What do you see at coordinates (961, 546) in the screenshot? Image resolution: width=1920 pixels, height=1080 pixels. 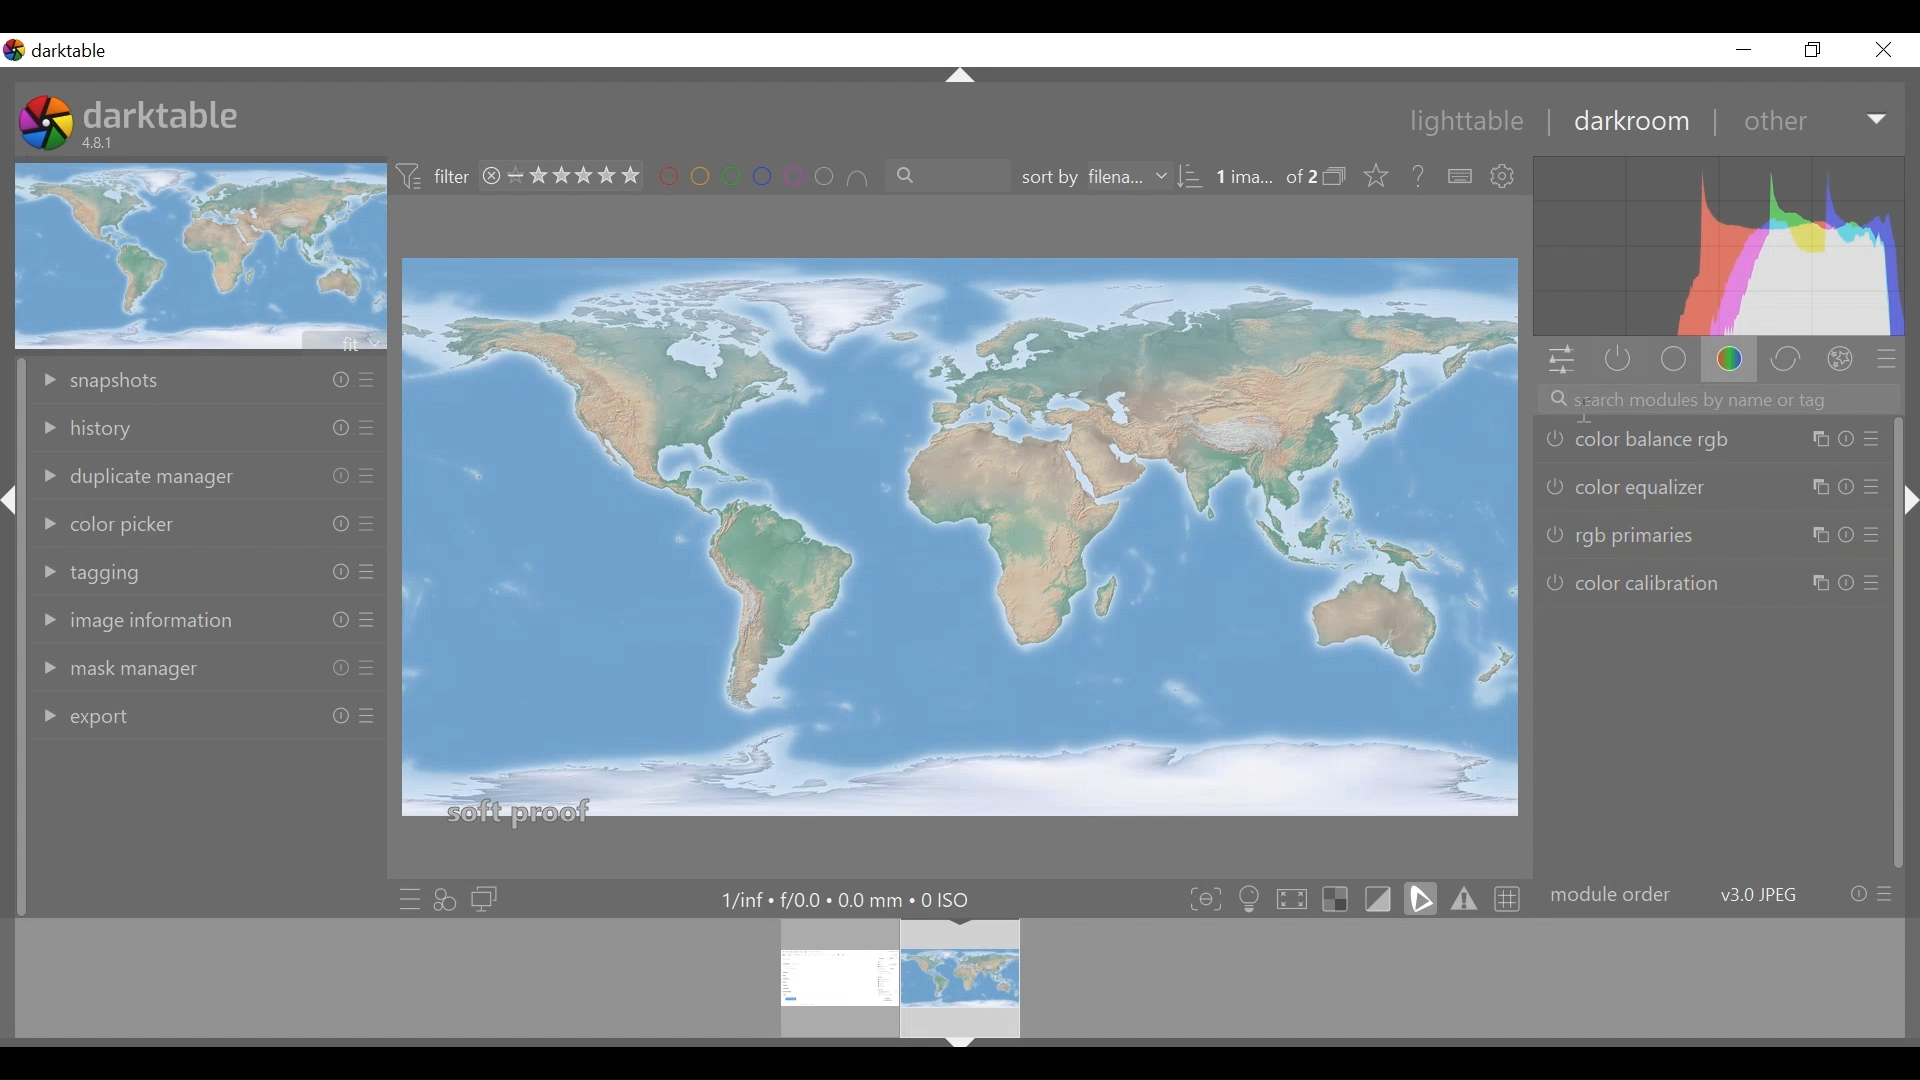 I see `main editing area` at bounding box center [961, 546].